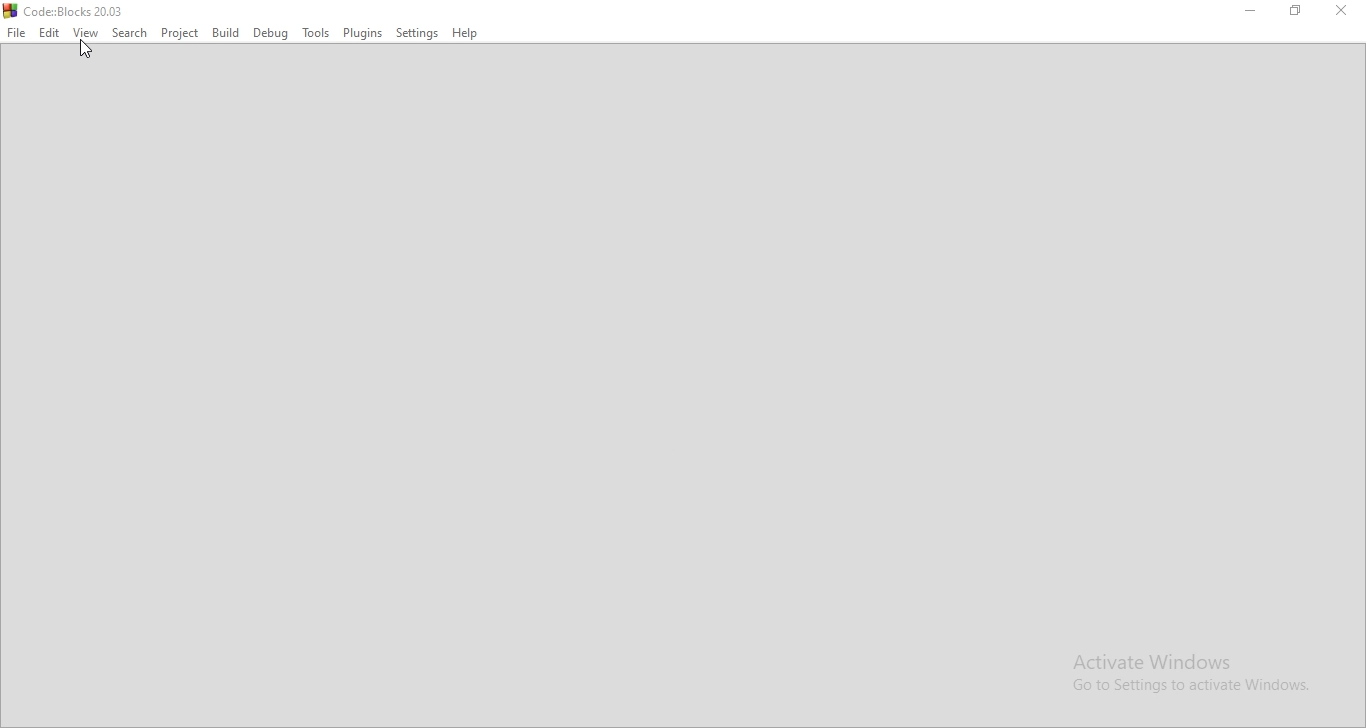  What do you see at coordinates (67, 10) in the screenshot?
I see `logo` at bounding box center [67, 10].